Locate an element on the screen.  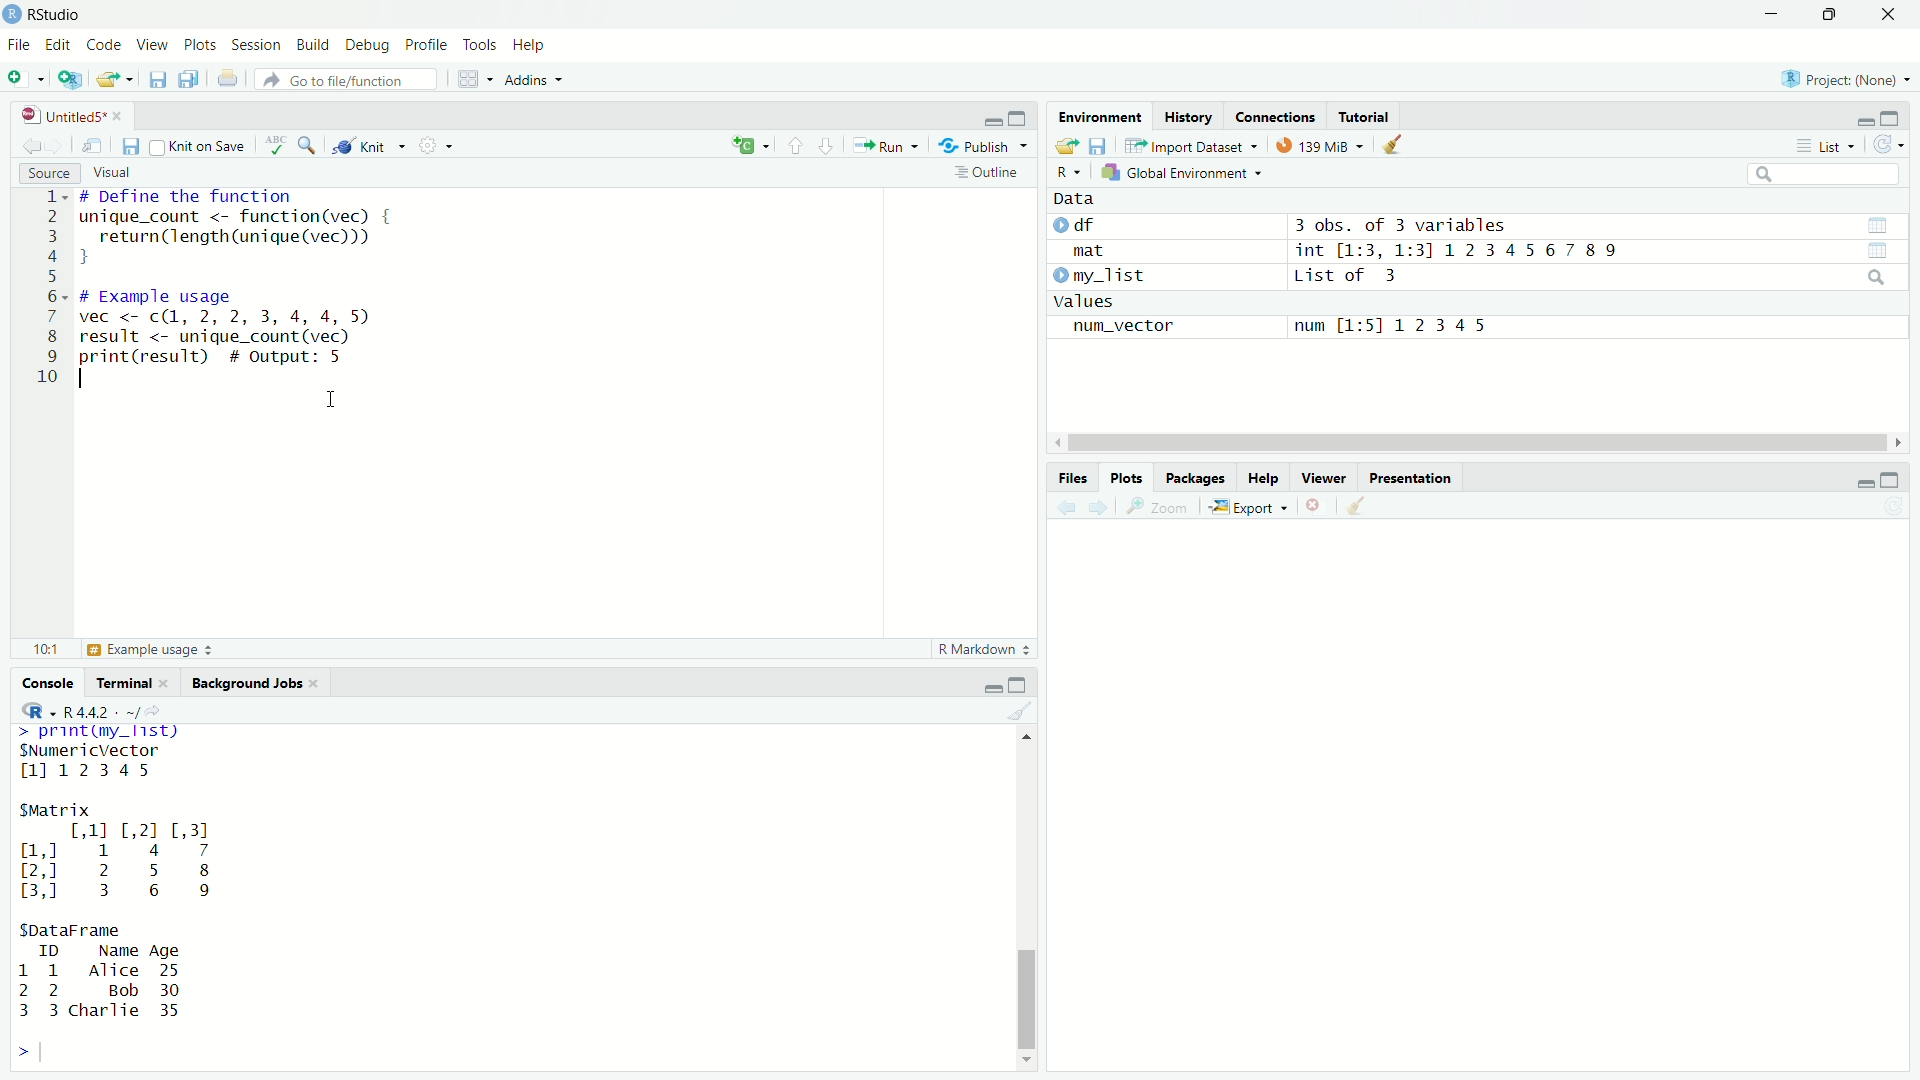
show in new window is located at coordinates (92, 146).